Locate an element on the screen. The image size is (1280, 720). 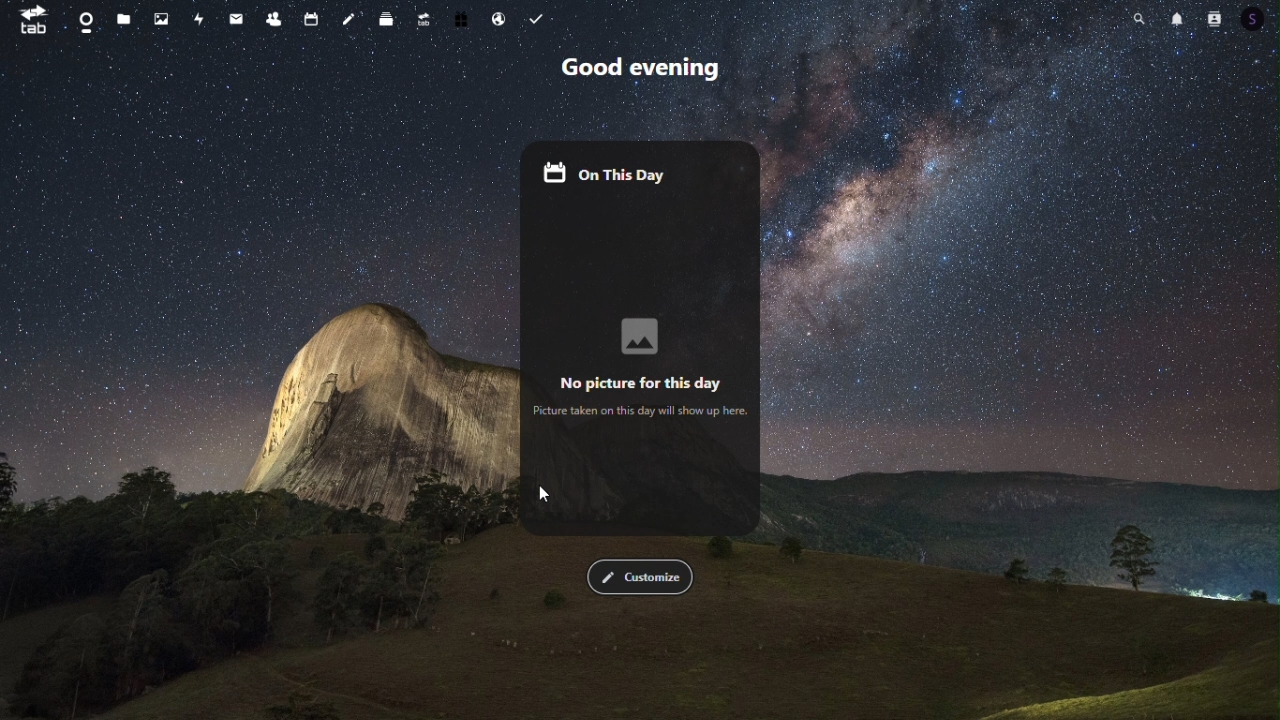
notes is located at coordinates (348, 18).